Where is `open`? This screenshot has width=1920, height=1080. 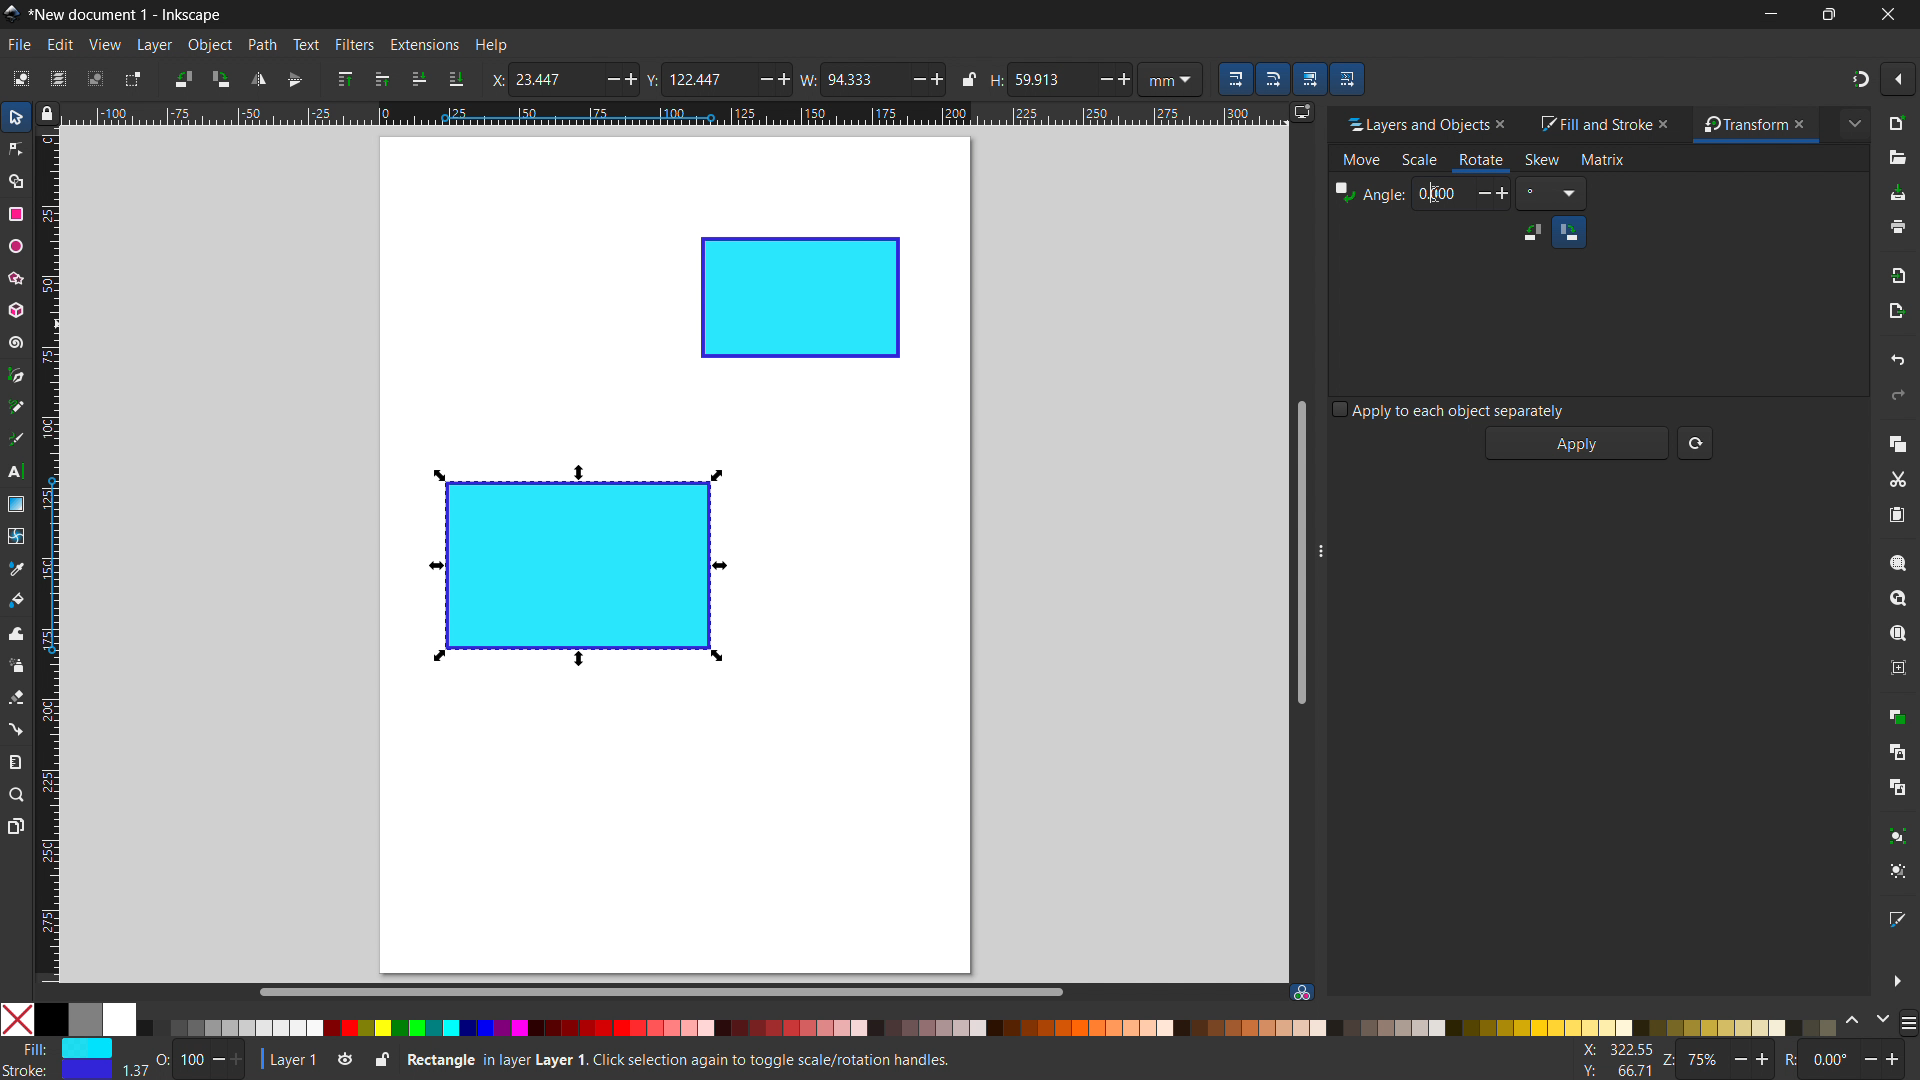 open is located at coordinates (1897, 158).